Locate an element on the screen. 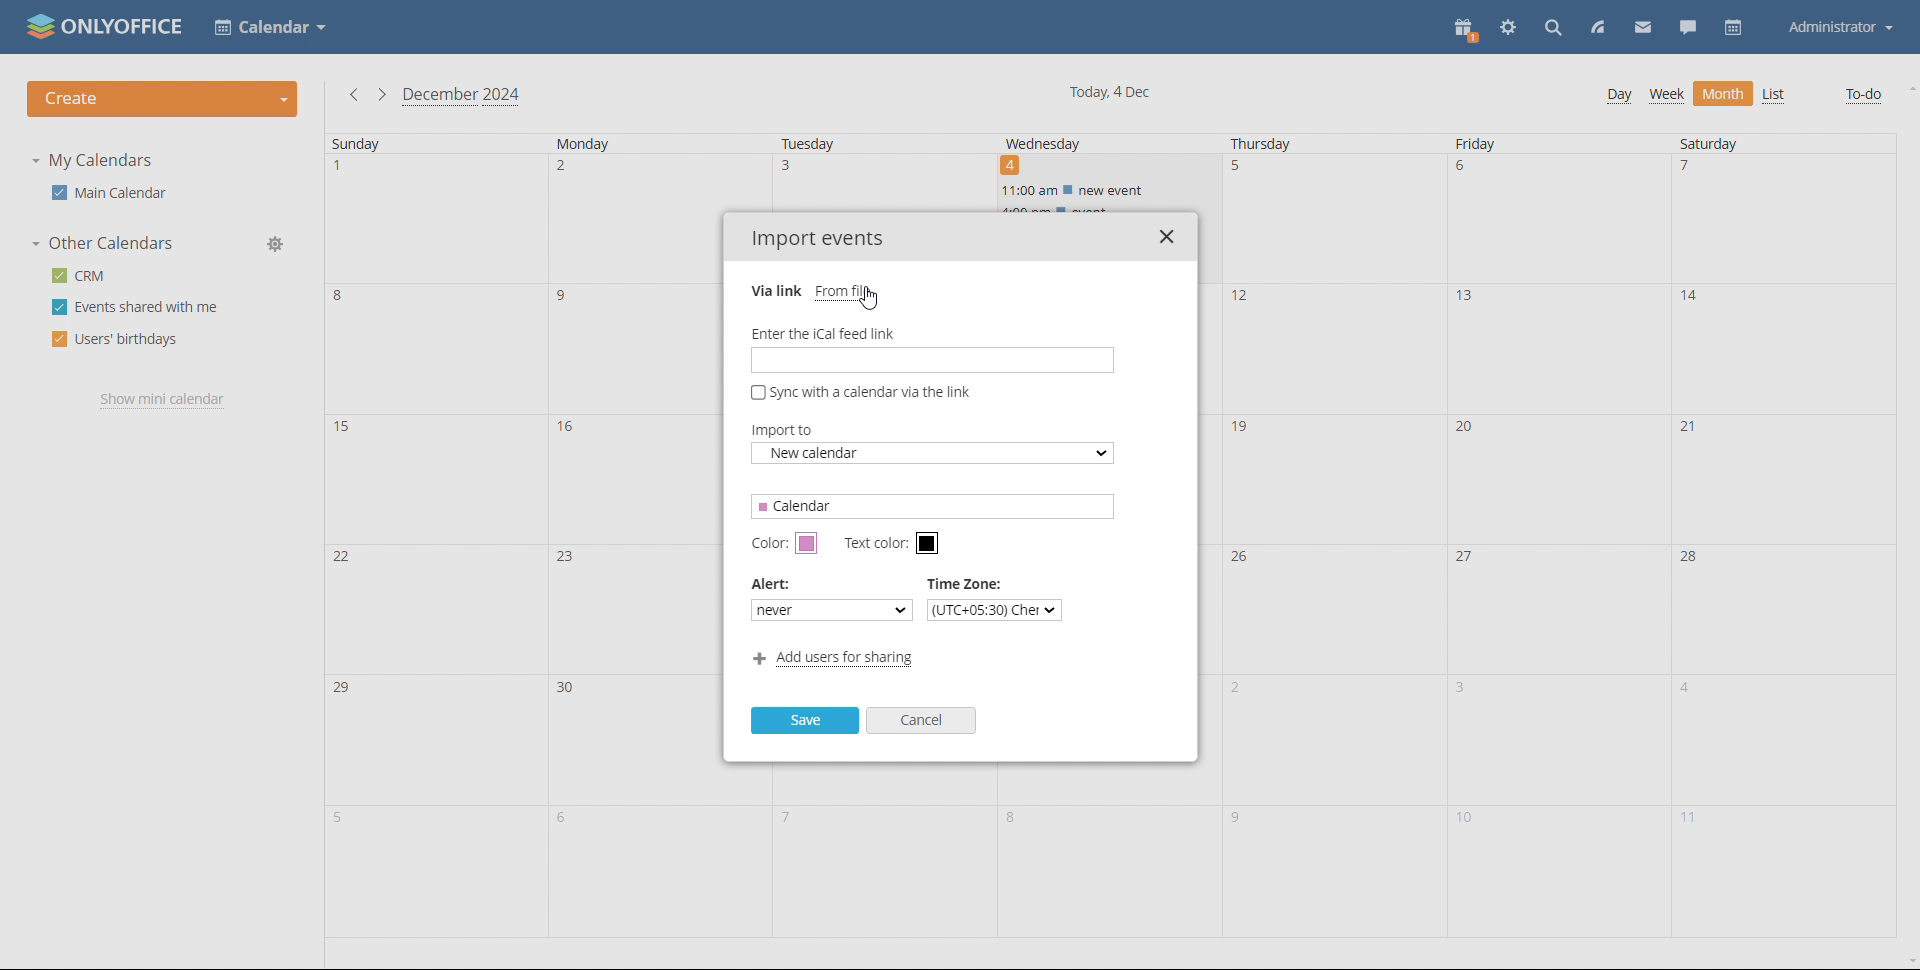 The height and width of the screenshot is (970, 1920). alert type is located at coordinates (832, 610).